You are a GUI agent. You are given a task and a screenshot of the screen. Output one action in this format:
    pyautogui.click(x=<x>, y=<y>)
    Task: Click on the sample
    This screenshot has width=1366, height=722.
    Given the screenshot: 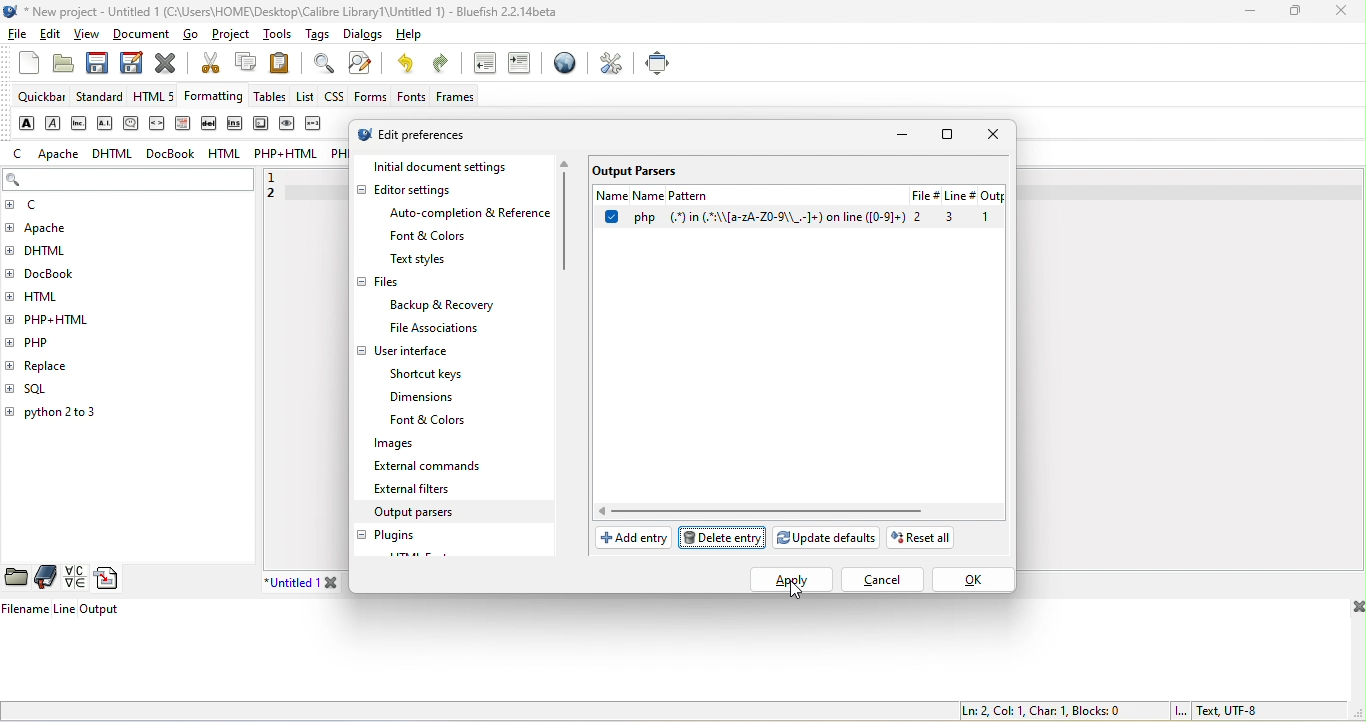 What is the action you would take?
    pyautogui.click(x=288, y=126)
    